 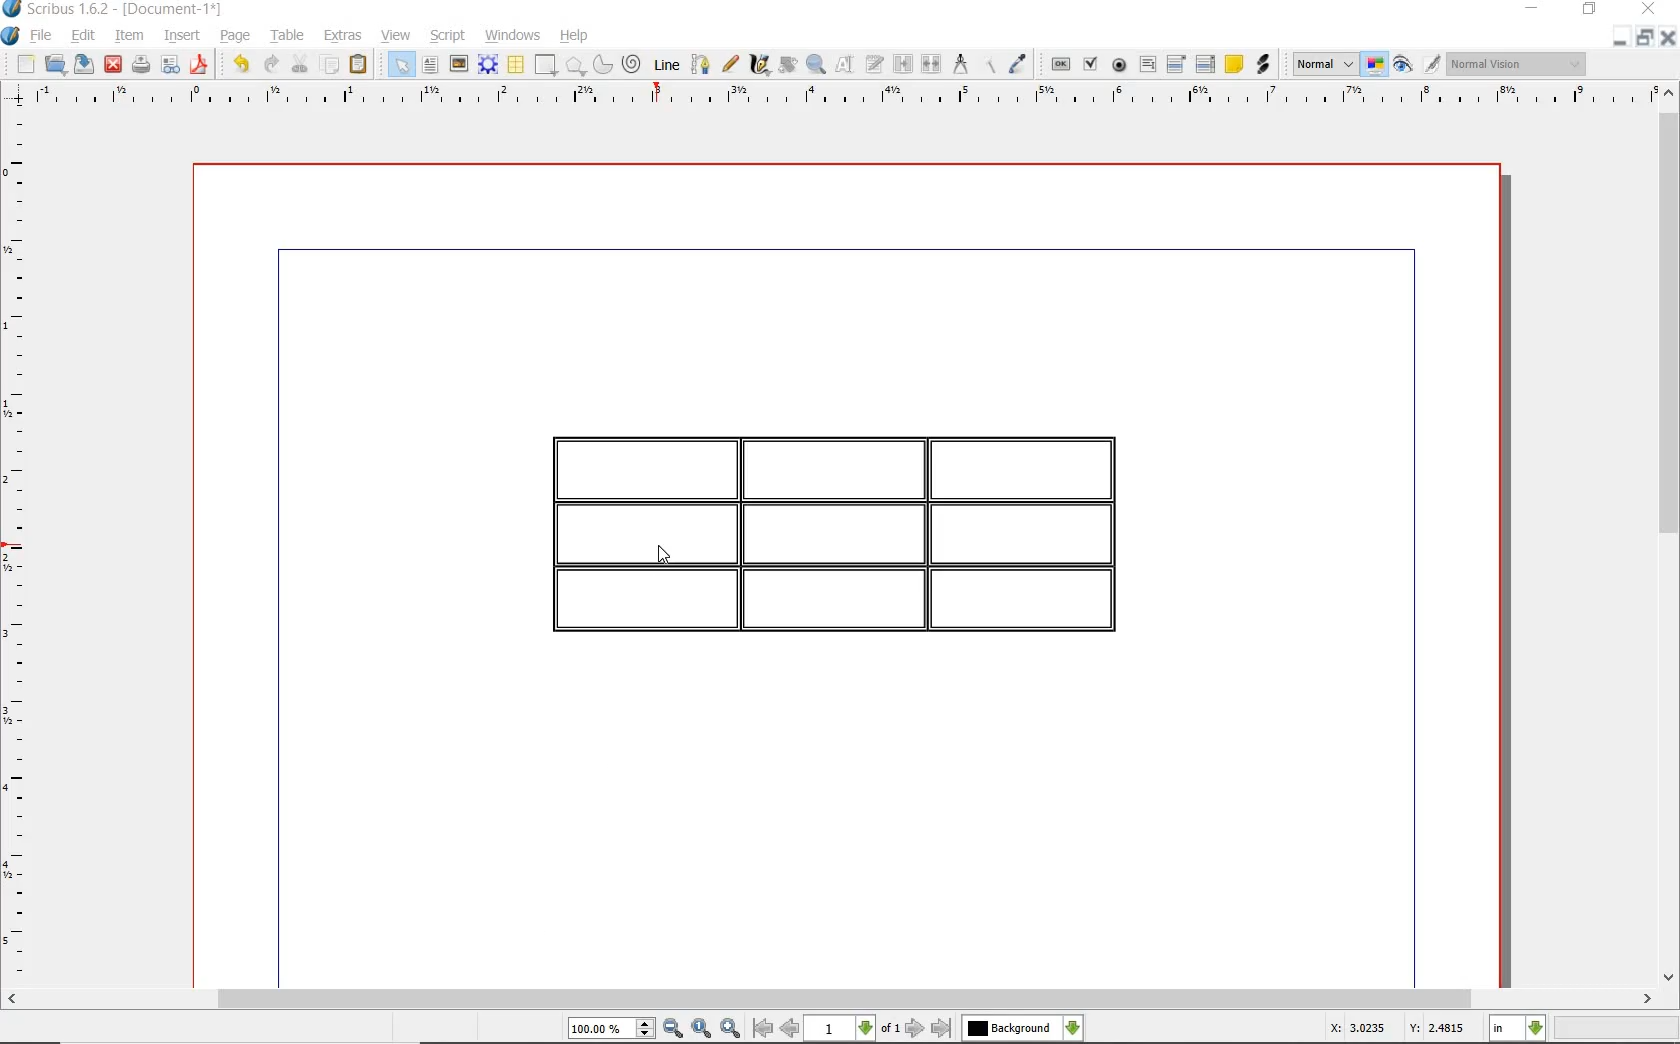 I want to click on select item, so click(x=399, y=64).